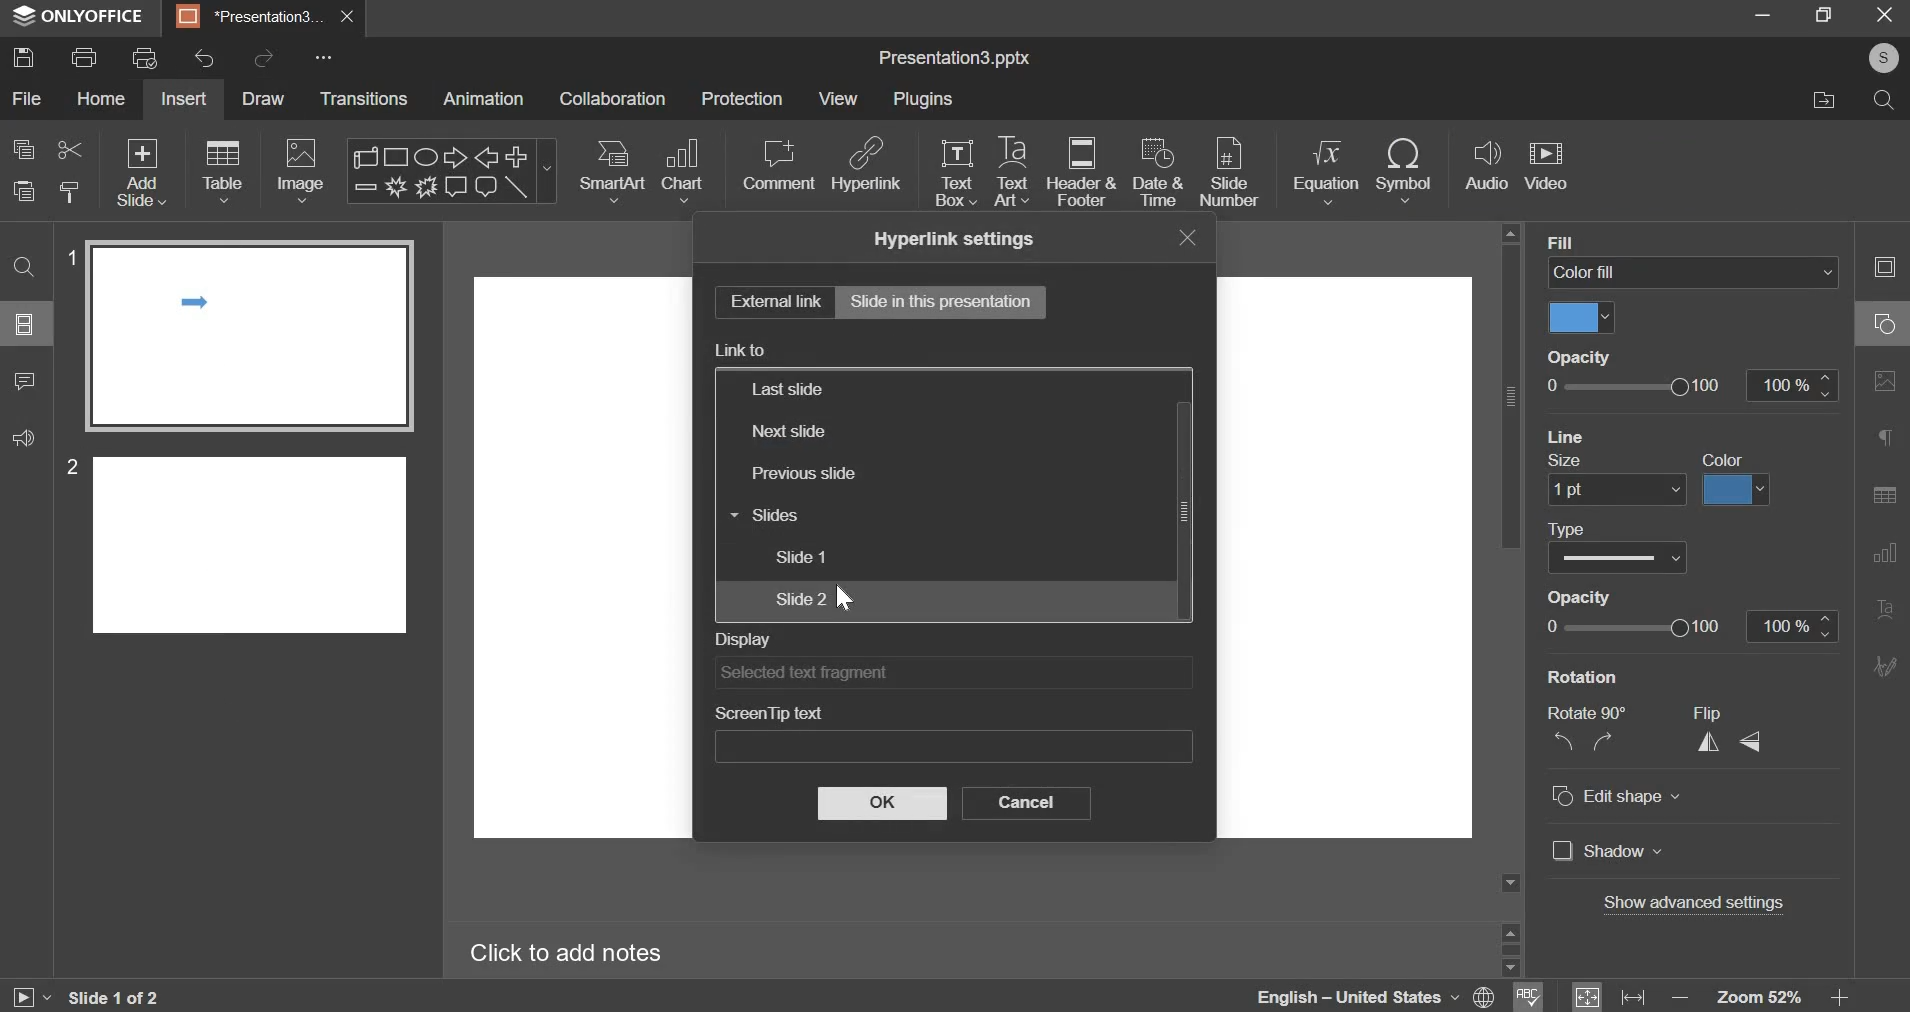  I want to click on play, so click(30, 998).